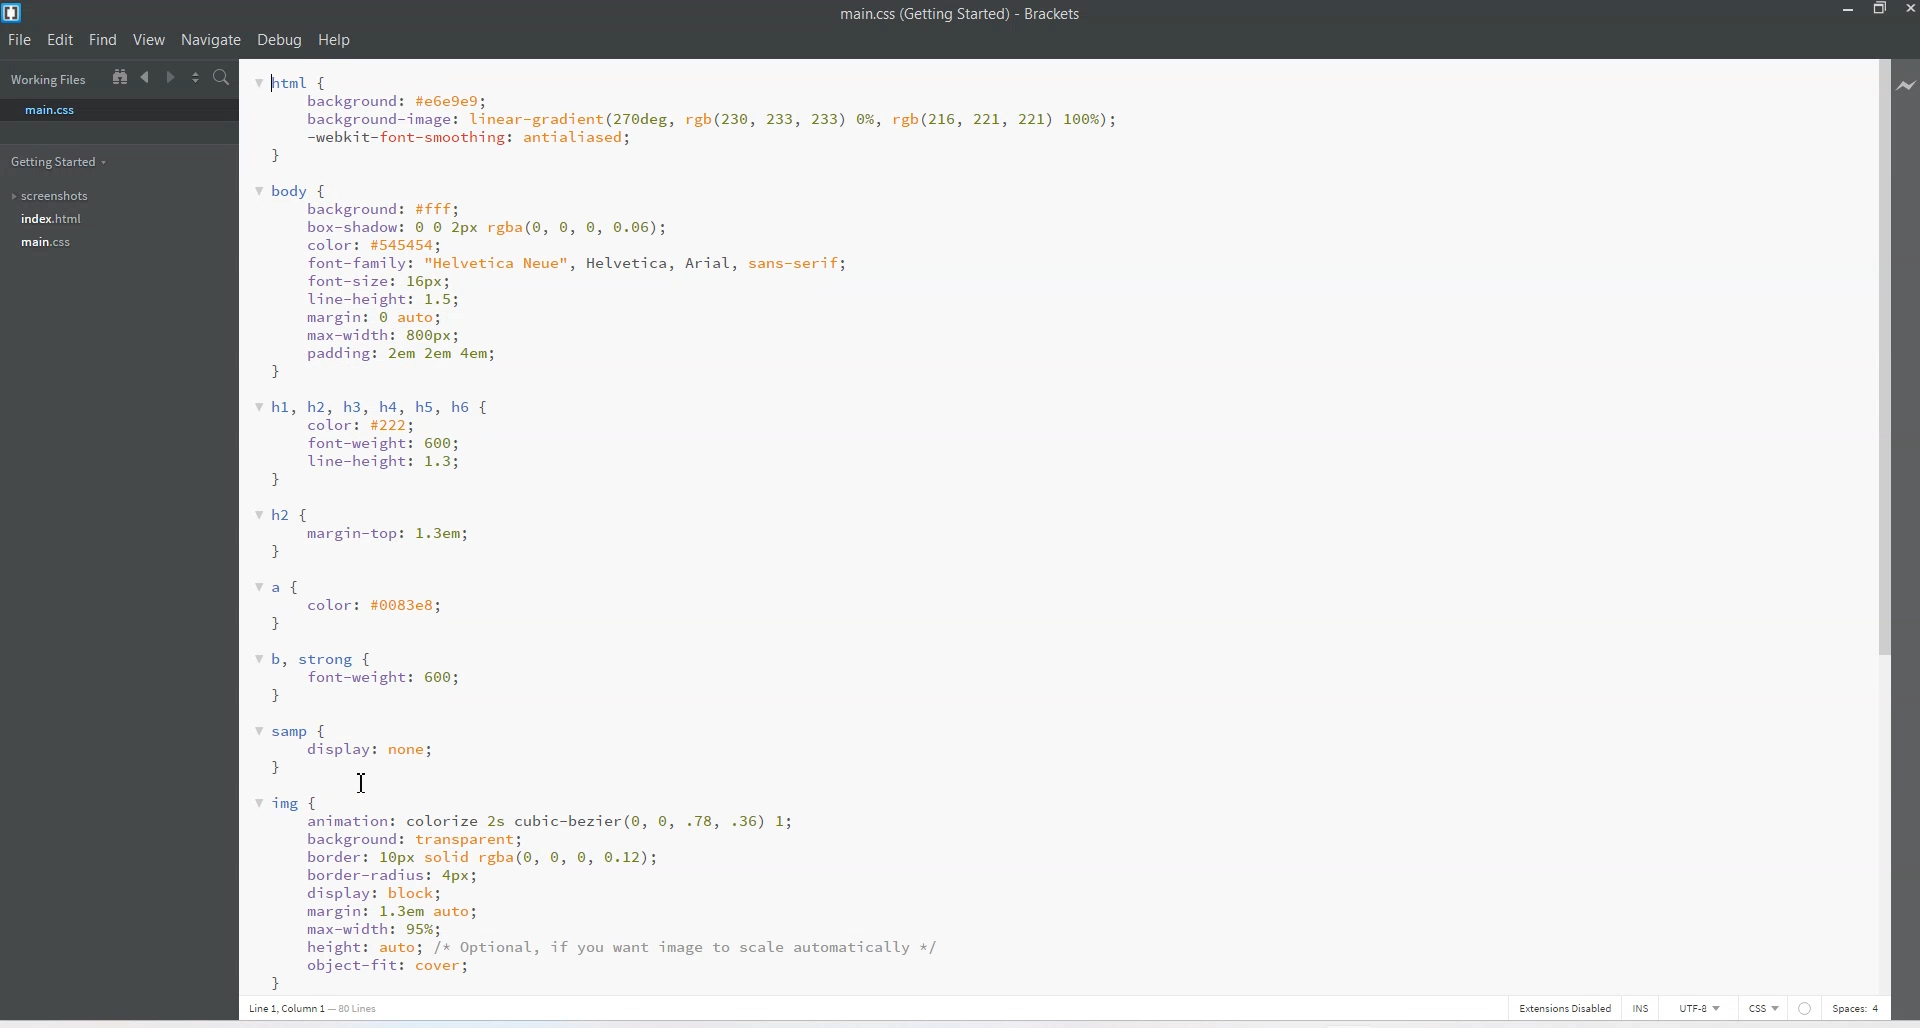 The width and height of the screenshot is (1920, 1028). What do you see at coordinates (173, 78) in the screenshot?
I see `Navigate Forwards` at bounding box center [173, 78].